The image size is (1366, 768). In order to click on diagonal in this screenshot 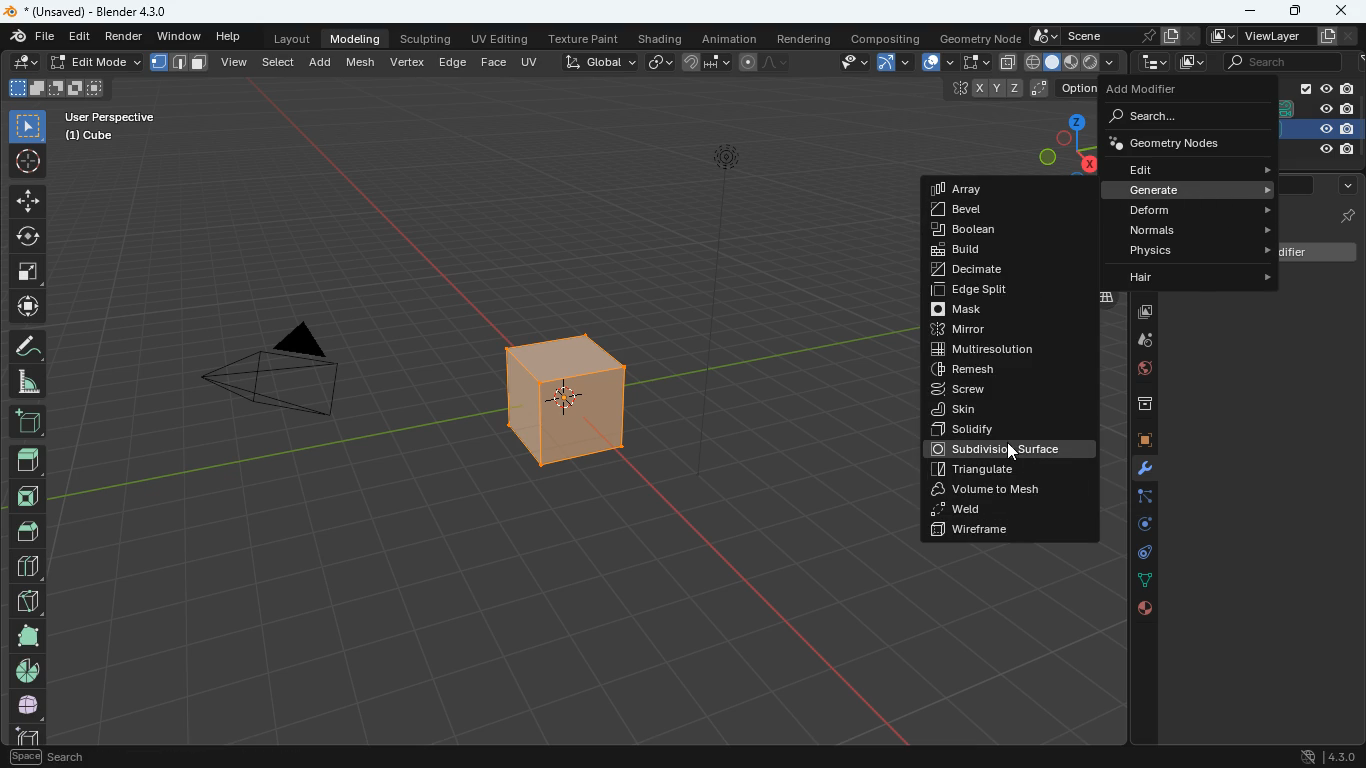, I will do `click(26, 602)`.